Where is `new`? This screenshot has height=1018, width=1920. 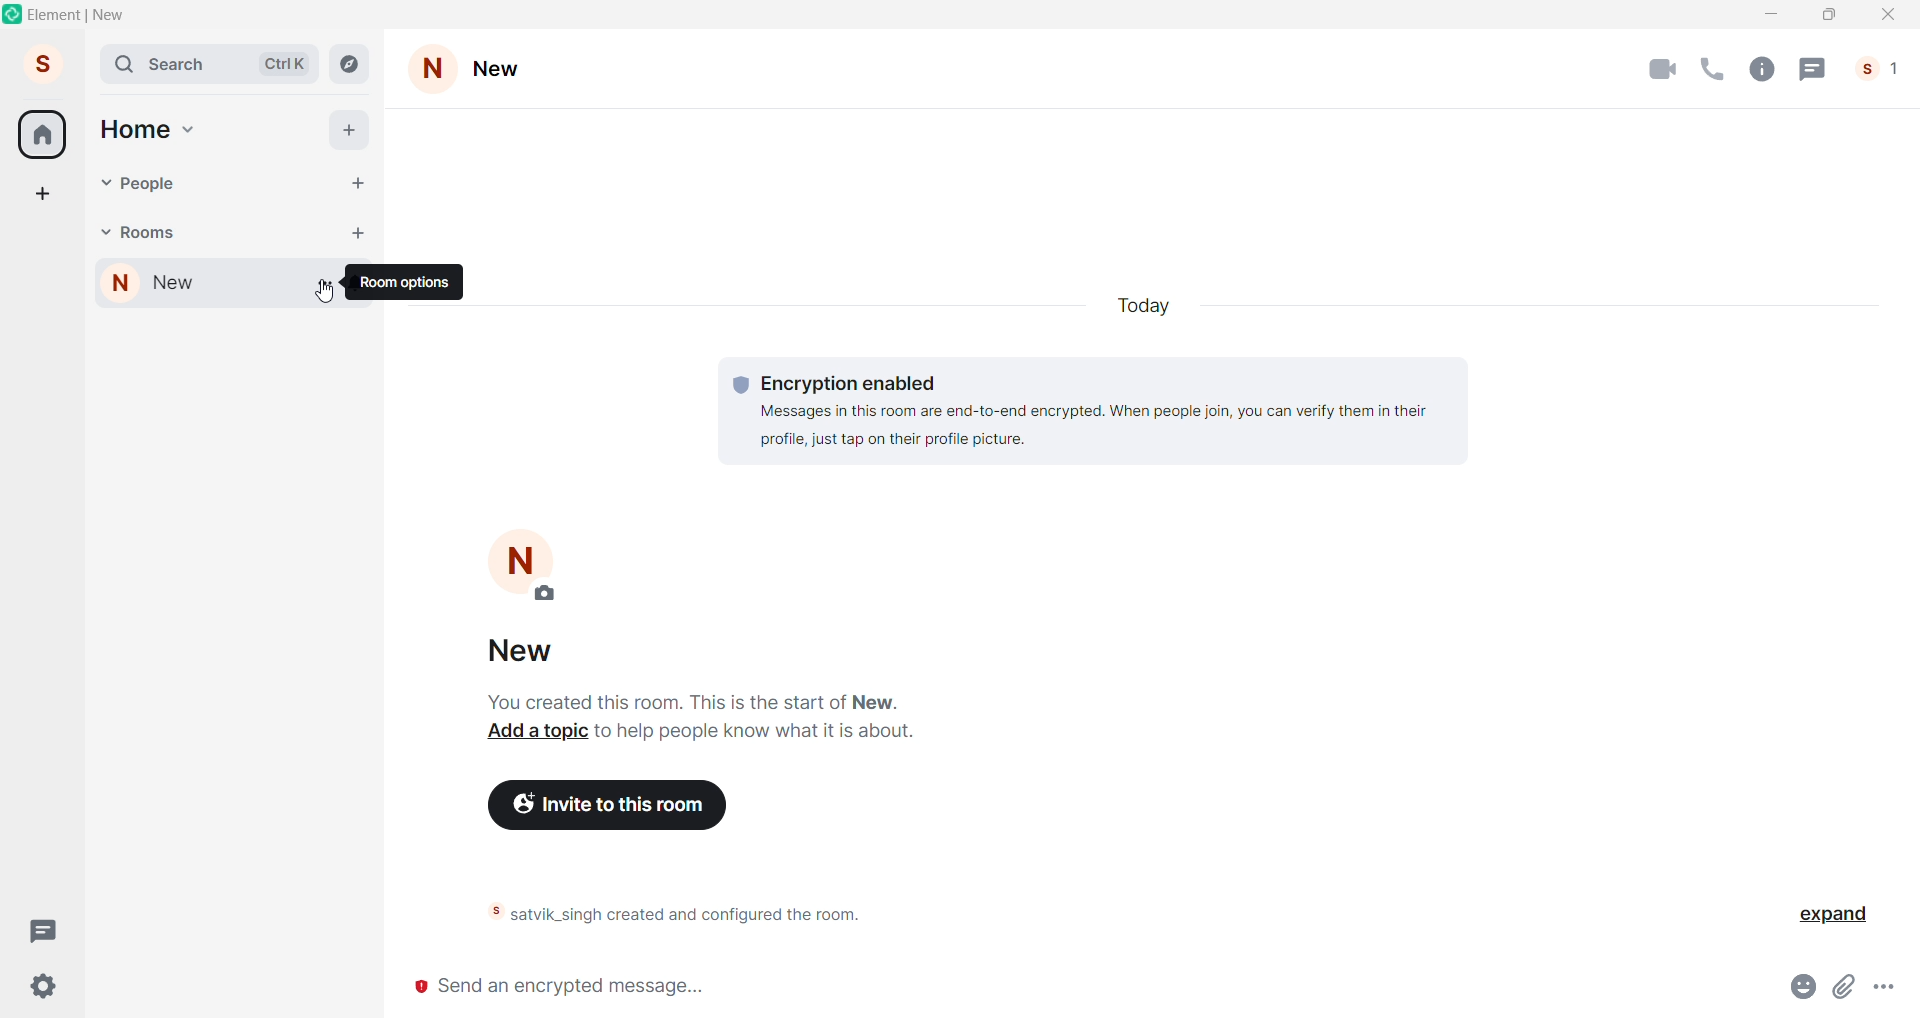 new is located at coordinates (192, 285).